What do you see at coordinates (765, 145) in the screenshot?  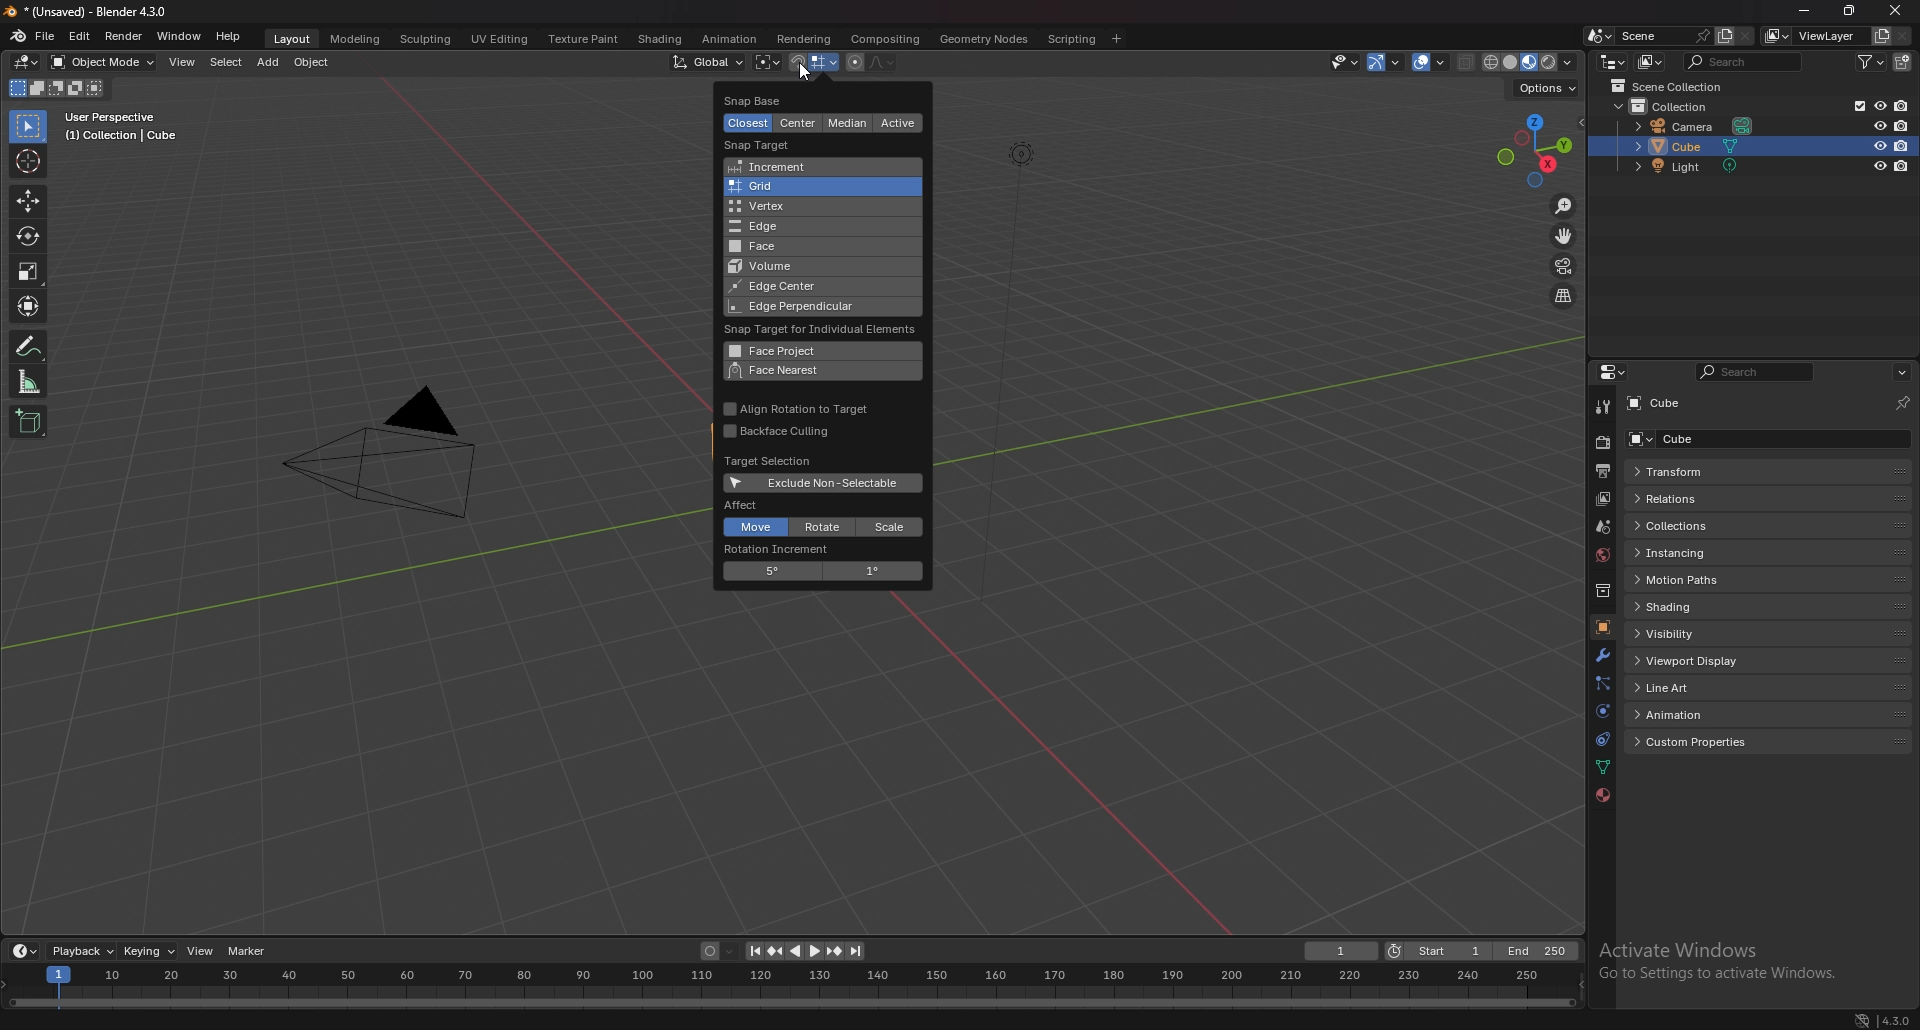 I see `snap target` at bounding box center [765, 145].